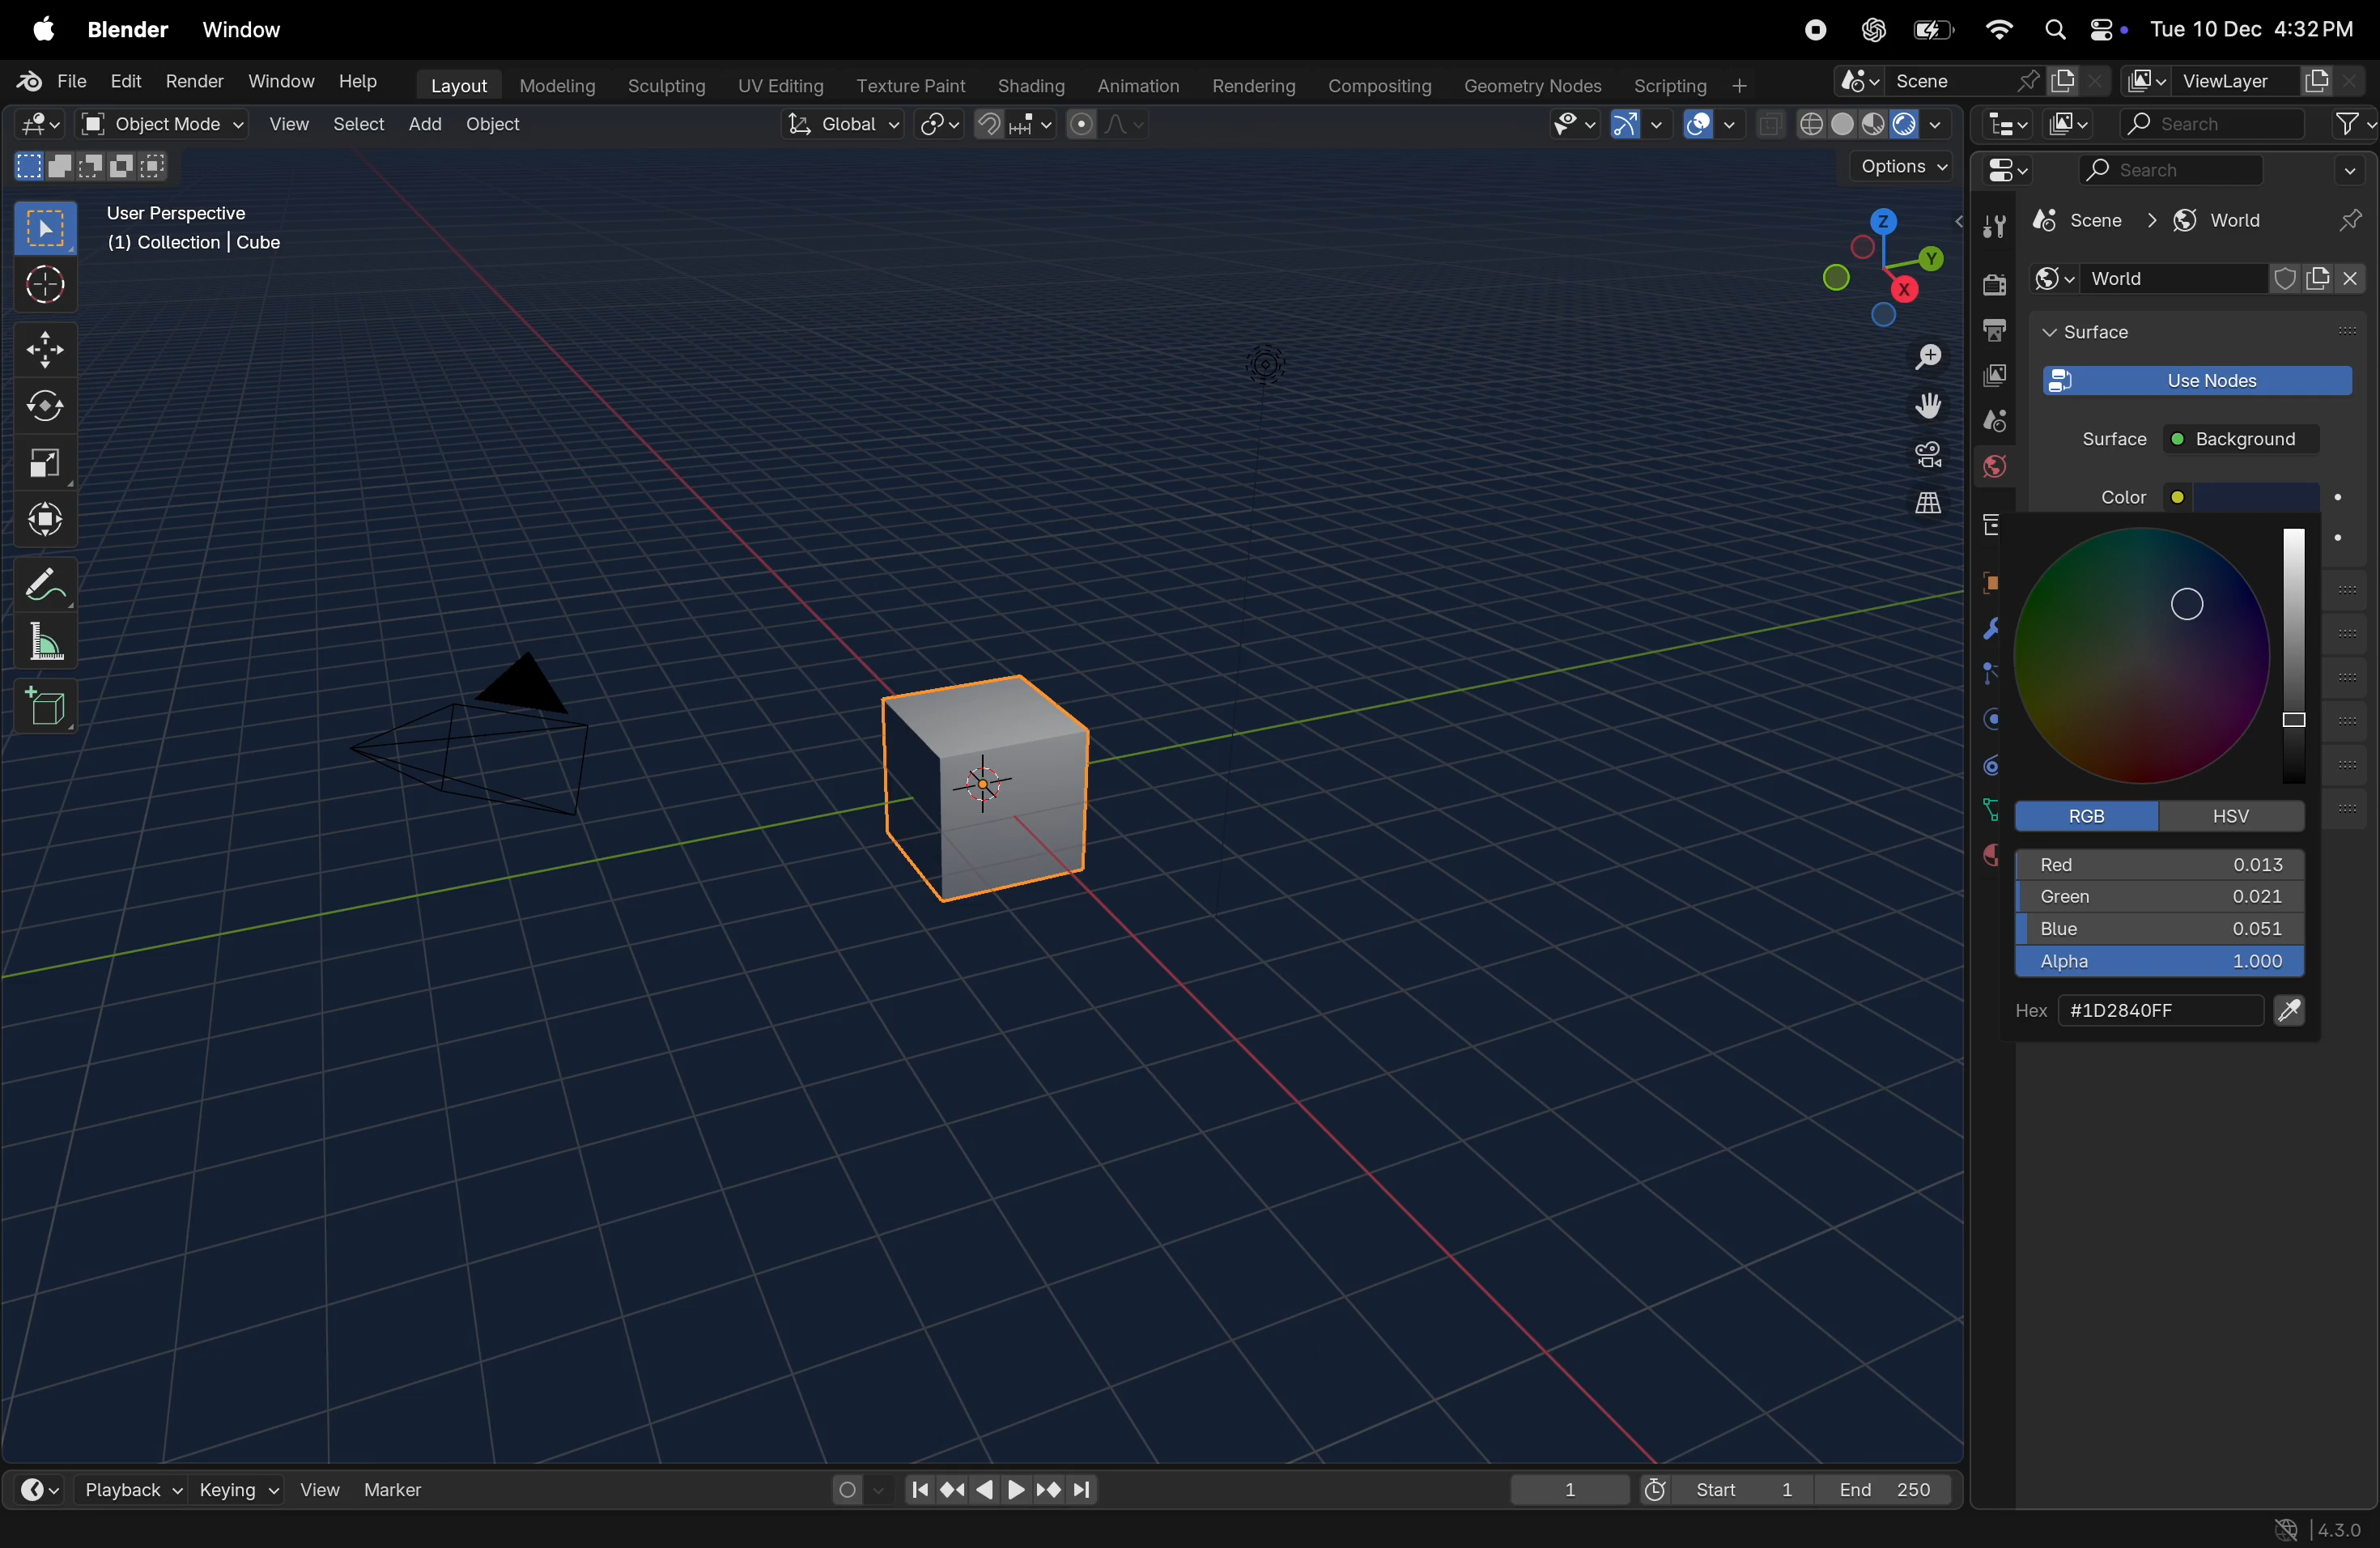 The height and width of the screenshot is (1548, 2380). Describe the element at coordinates (2174, 657) in the screenshot. I see `color wheel` at that location.